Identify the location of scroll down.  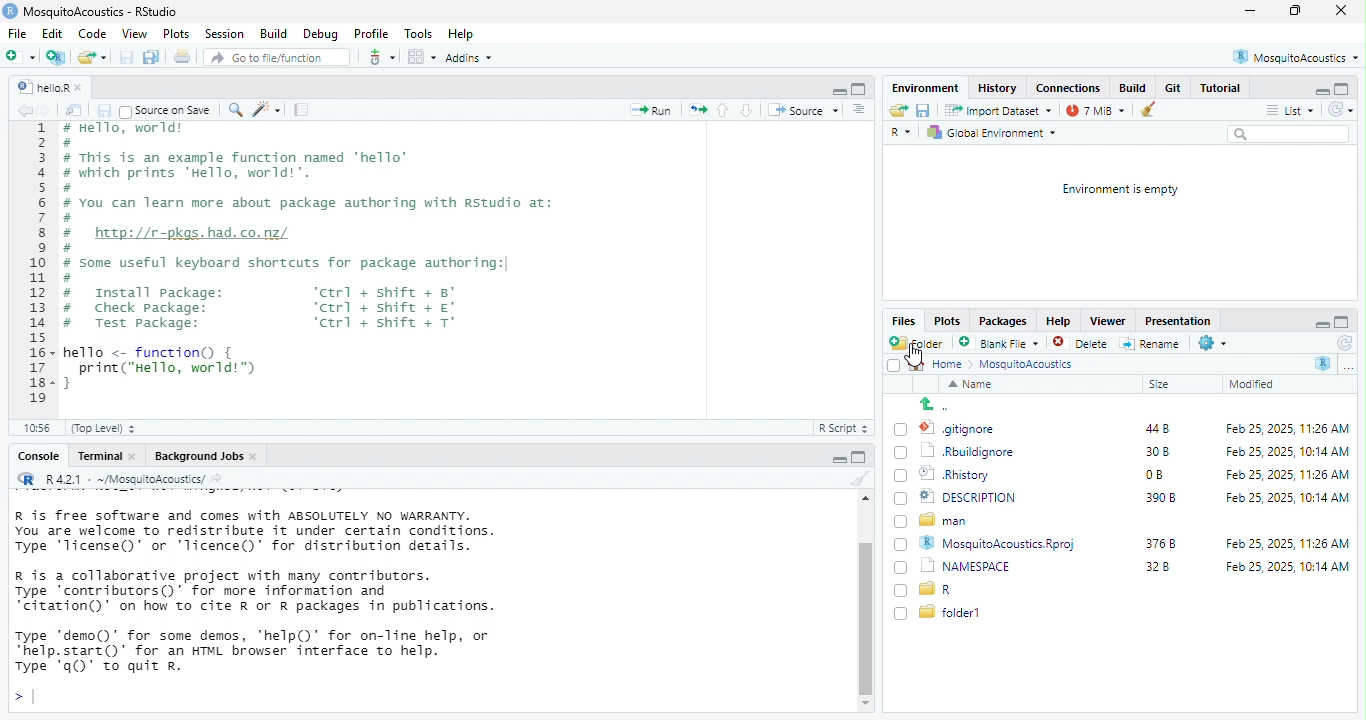
(863, 704).